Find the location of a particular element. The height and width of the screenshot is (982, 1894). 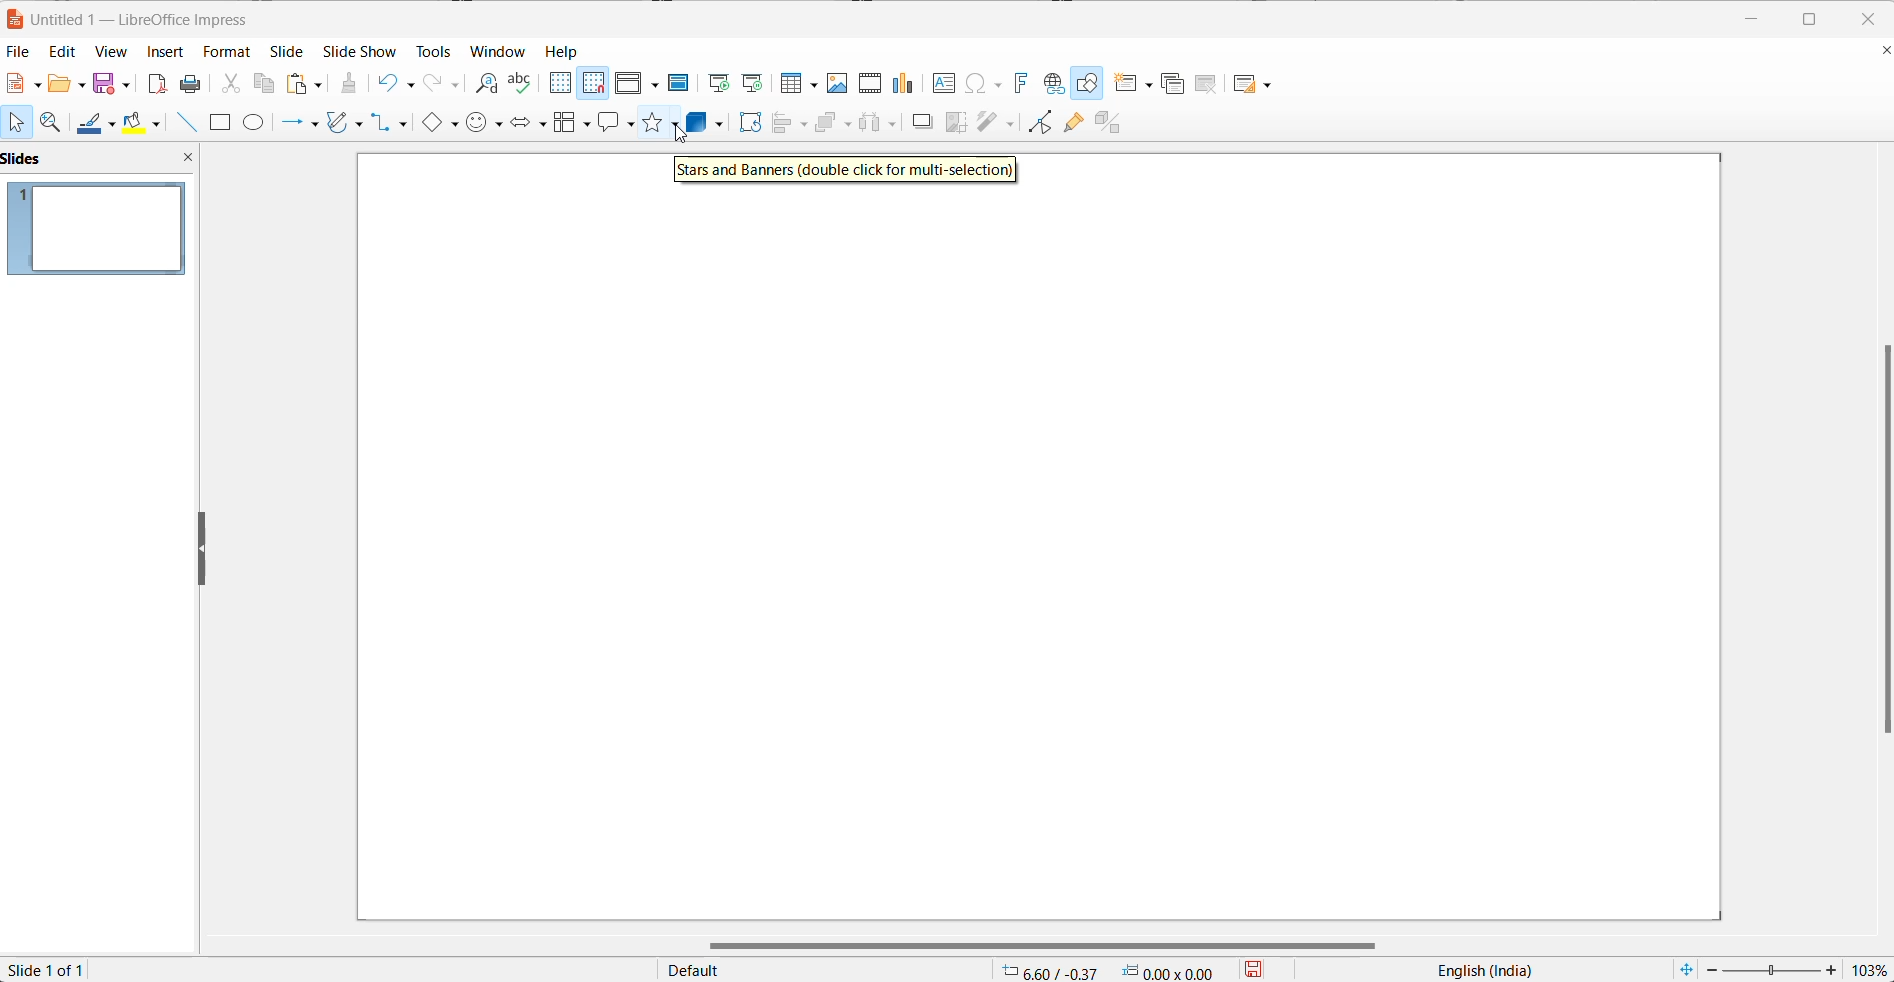

align is located at coordinates (790, 124).